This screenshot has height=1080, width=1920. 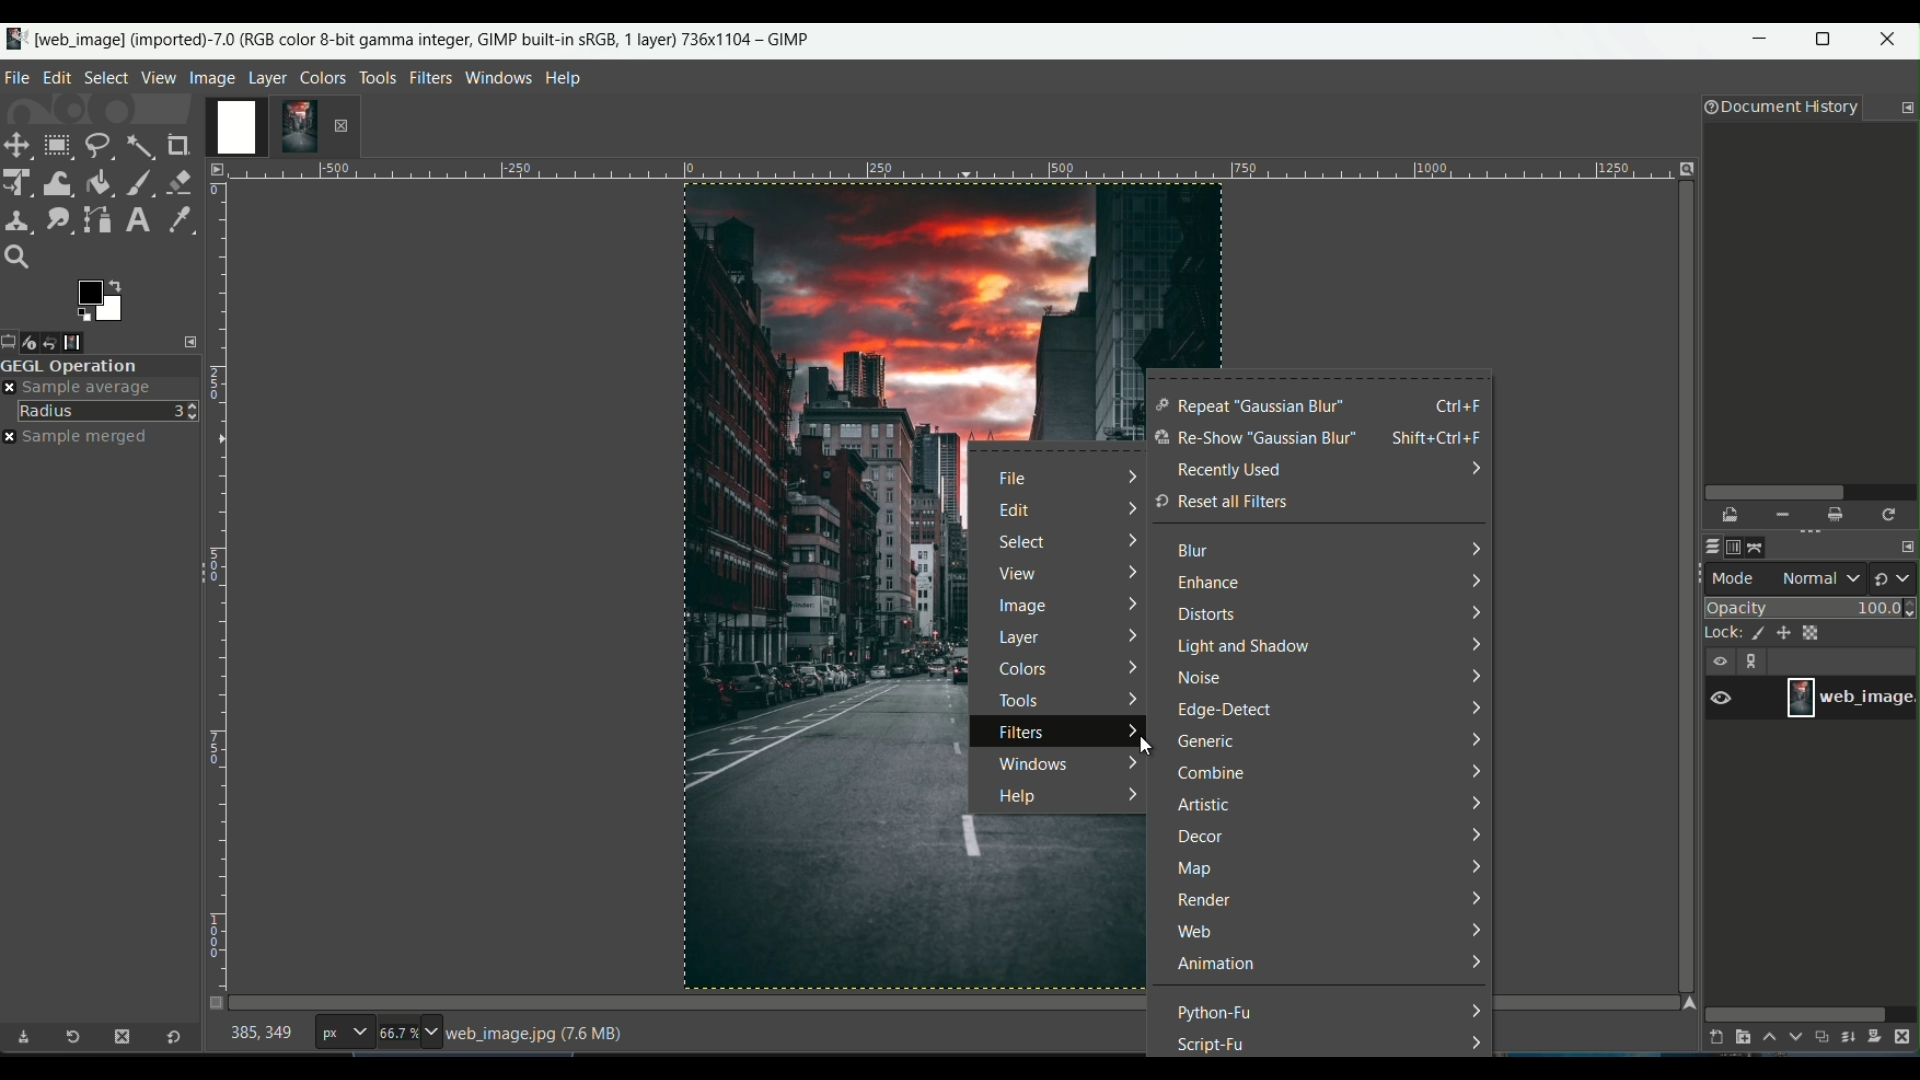 I want to click on decor, so click(x=1200, y=838).